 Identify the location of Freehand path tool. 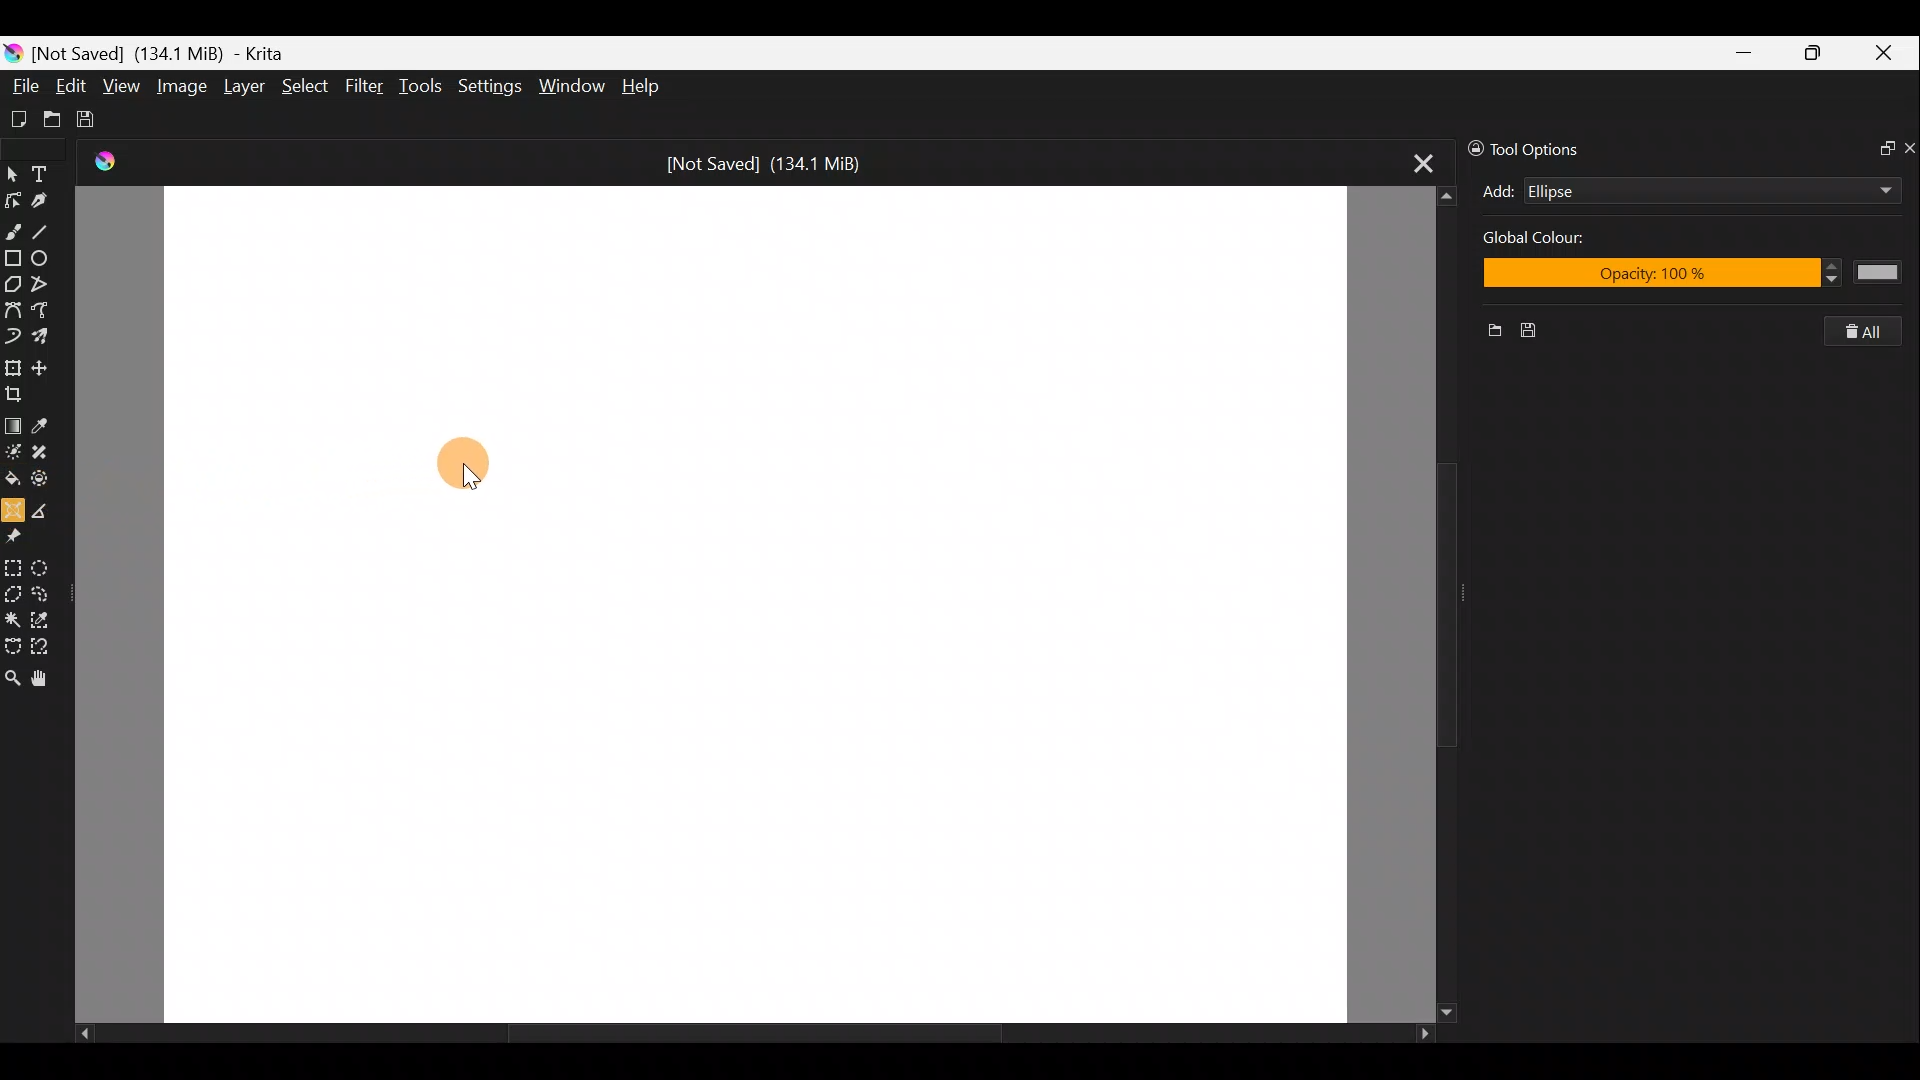
(41, 311).